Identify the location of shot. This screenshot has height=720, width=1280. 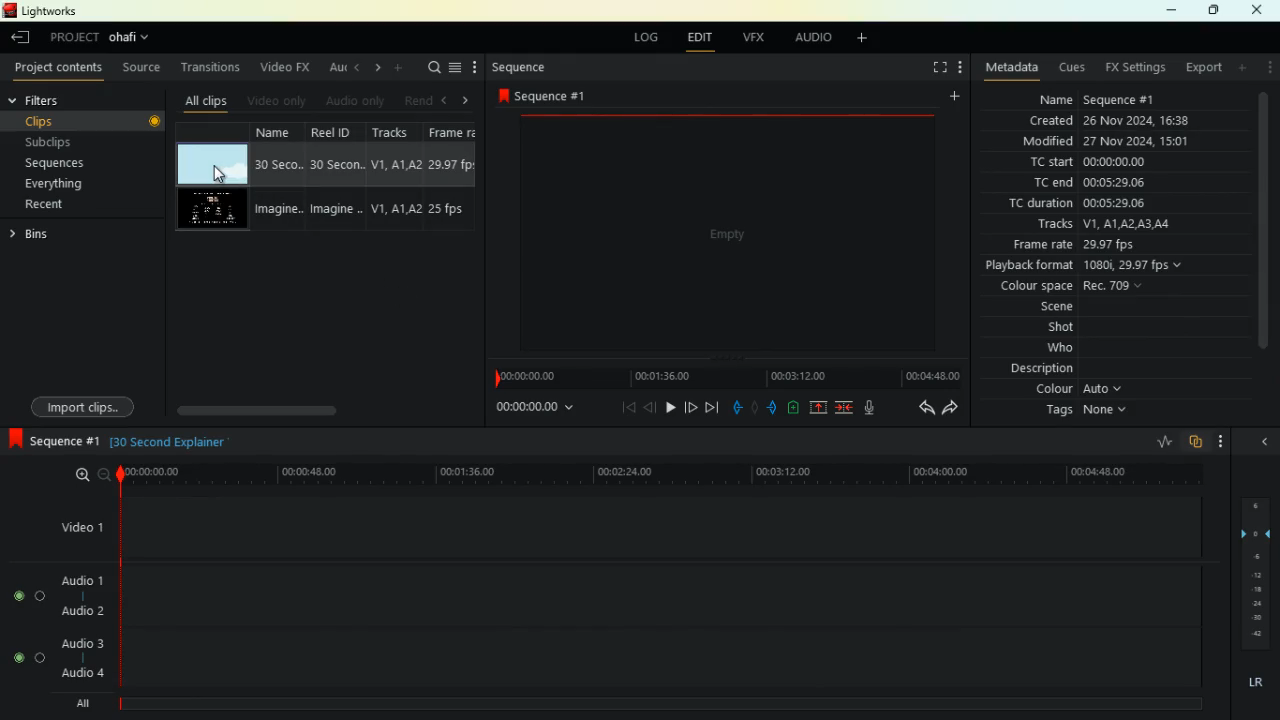
(1067, 329).